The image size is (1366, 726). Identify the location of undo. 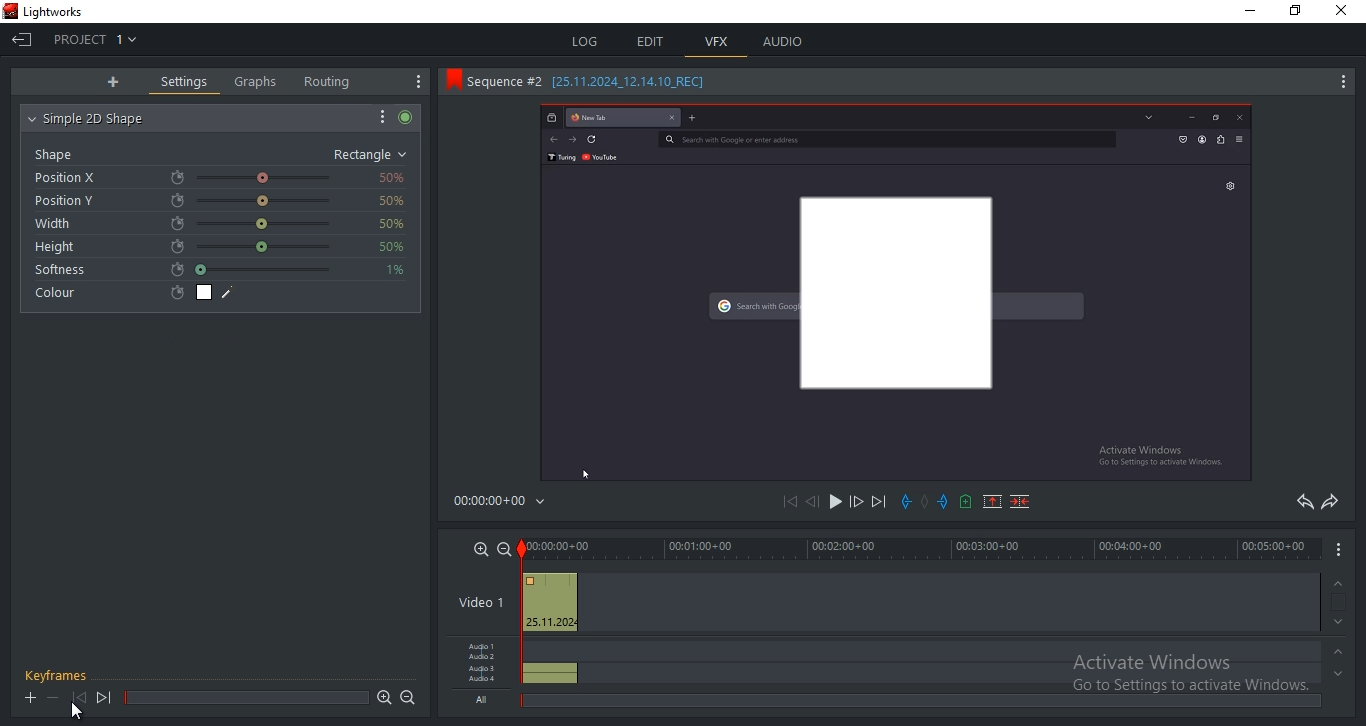
(1302, 502).